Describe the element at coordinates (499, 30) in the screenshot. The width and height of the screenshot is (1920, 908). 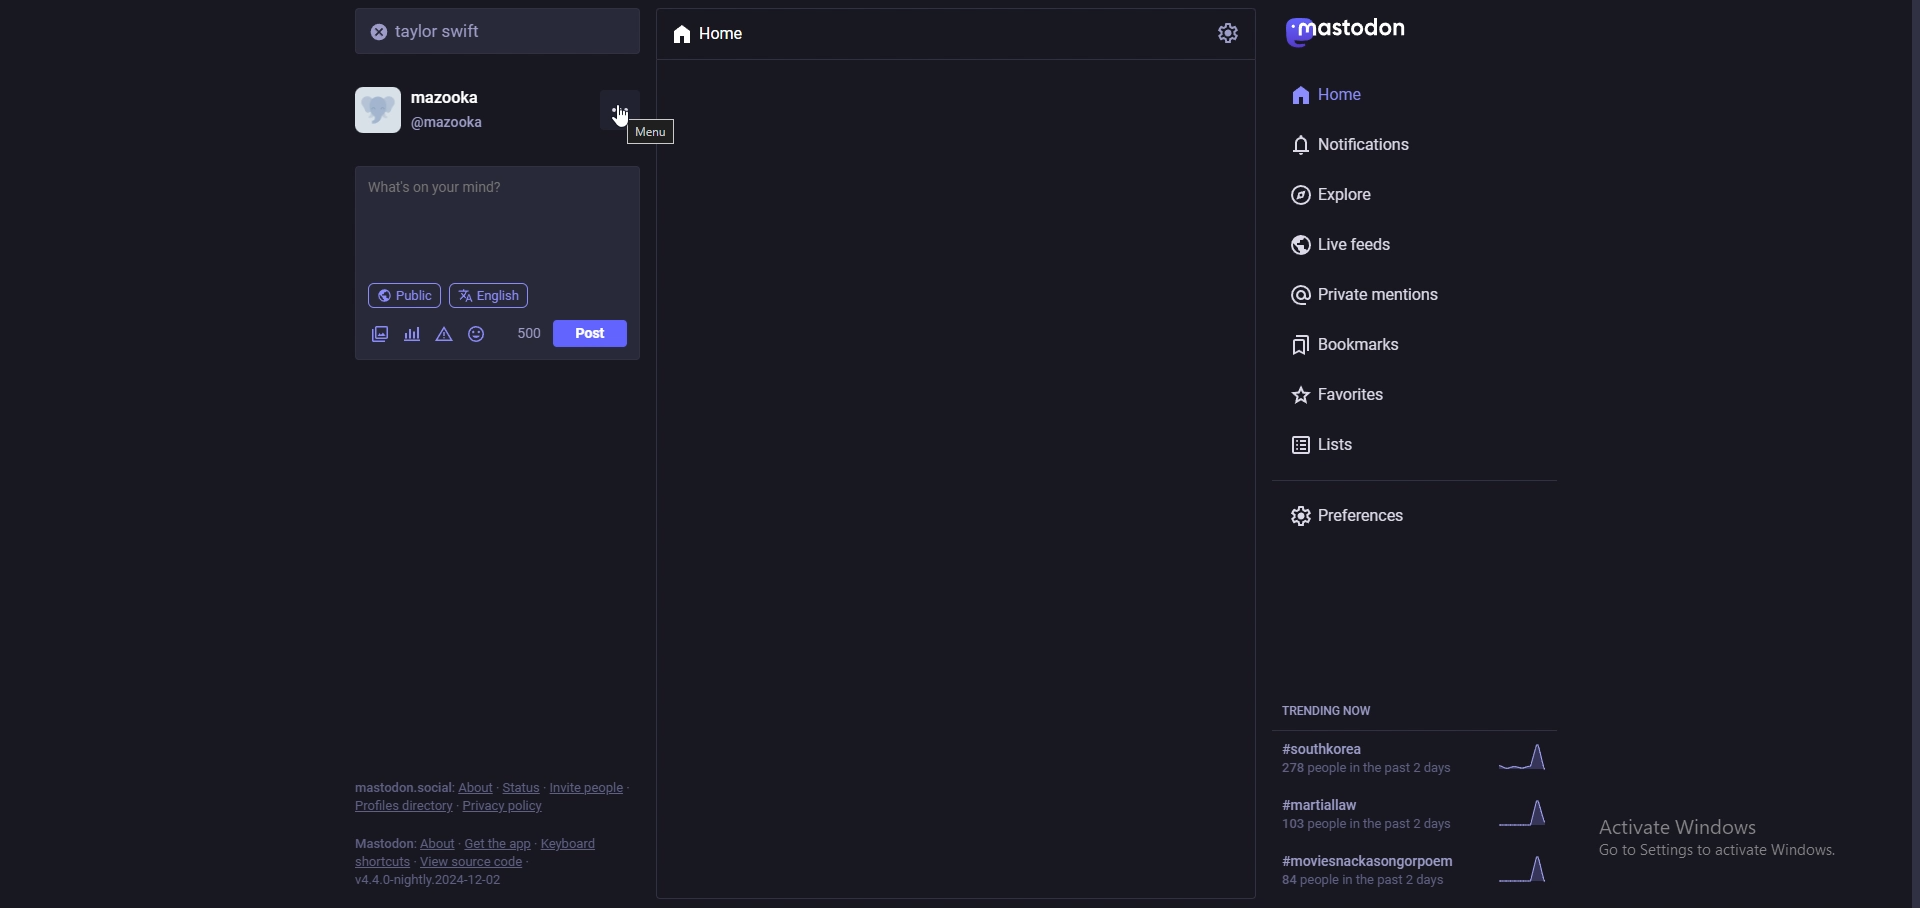
I see `search bar` at that location.